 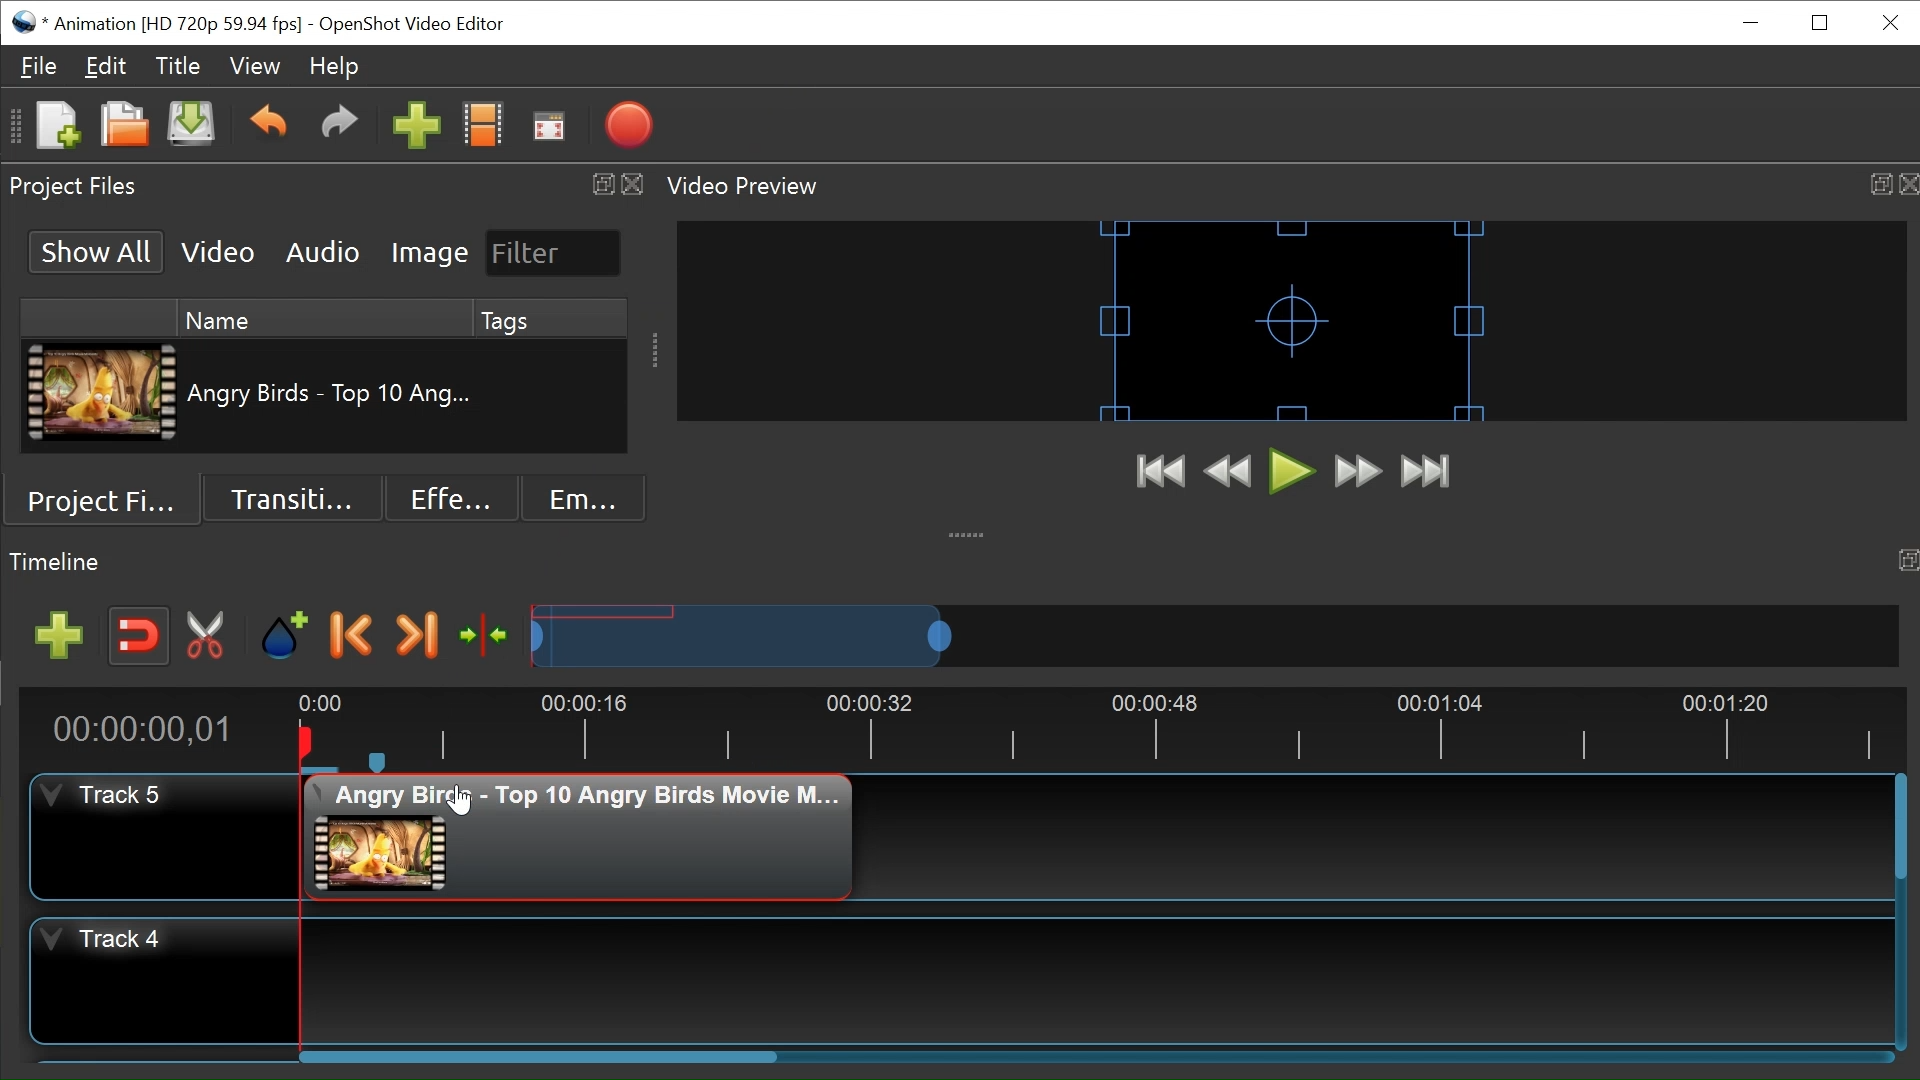 What do you see at coordinates (1753, 22) in the screenshot?
I see `minimize` at bounding box center [1753, 22].